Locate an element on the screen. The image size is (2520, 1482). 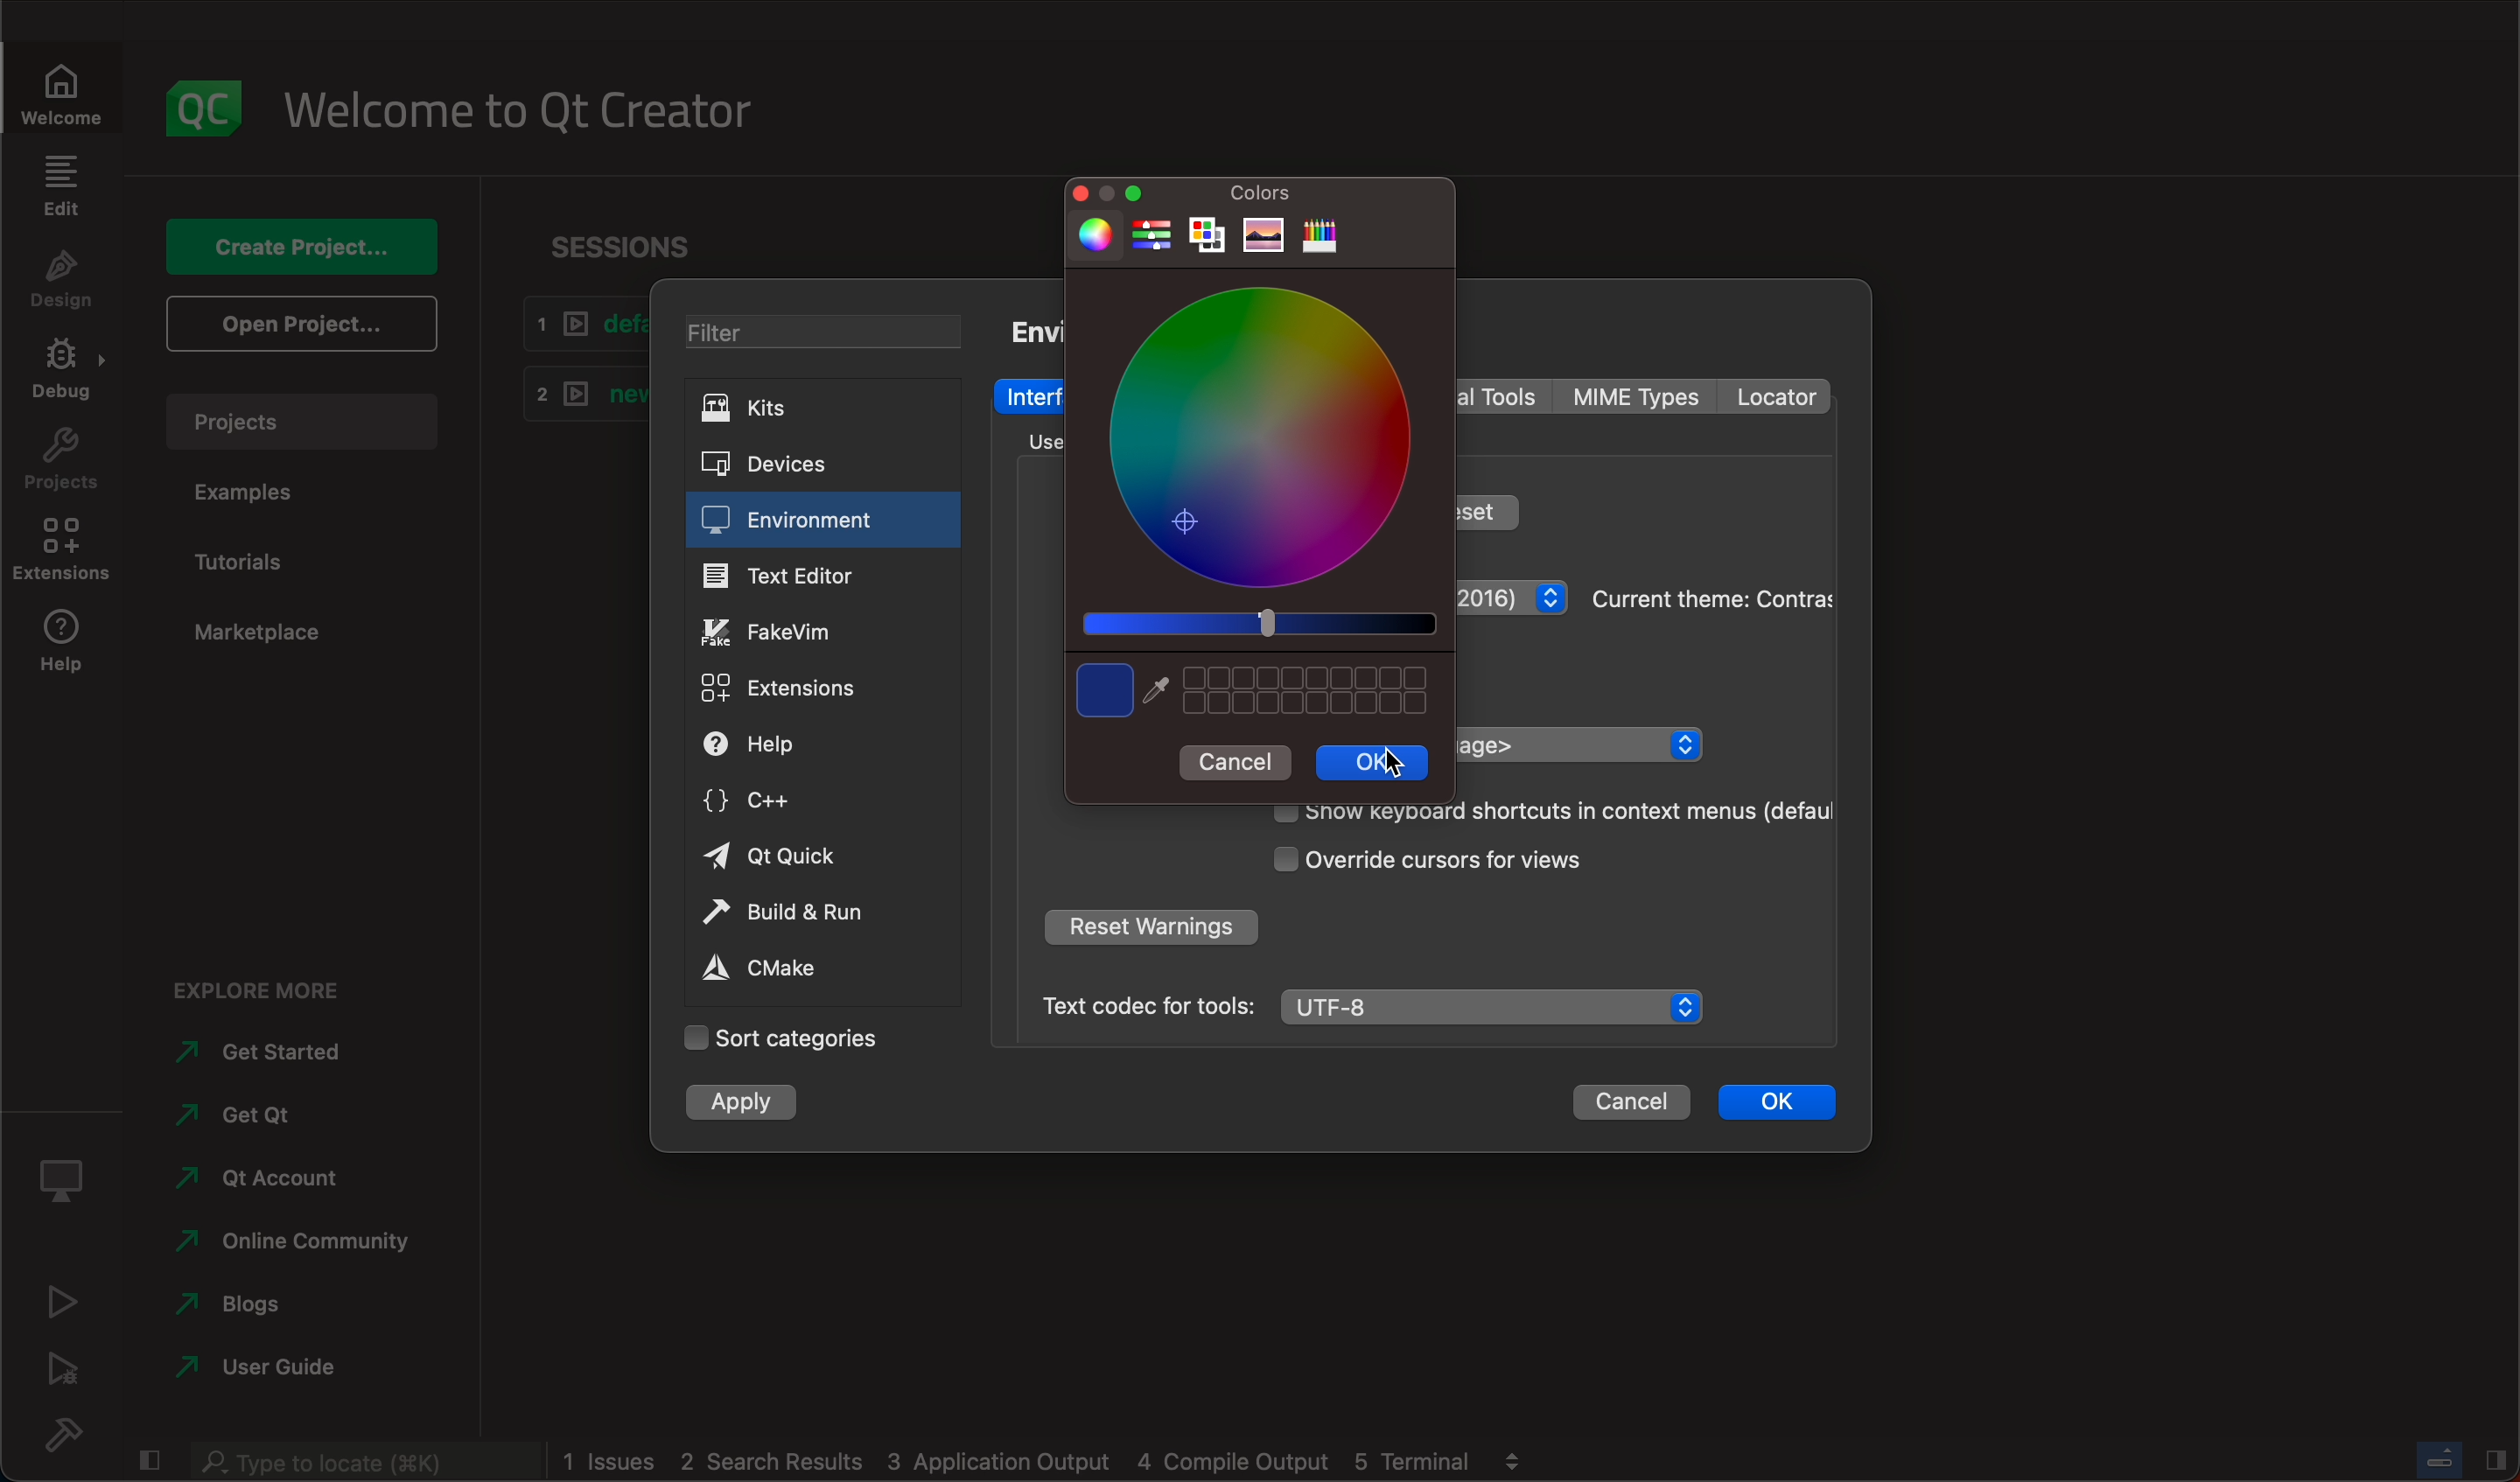
user  is located at coordinates (260, 1366).